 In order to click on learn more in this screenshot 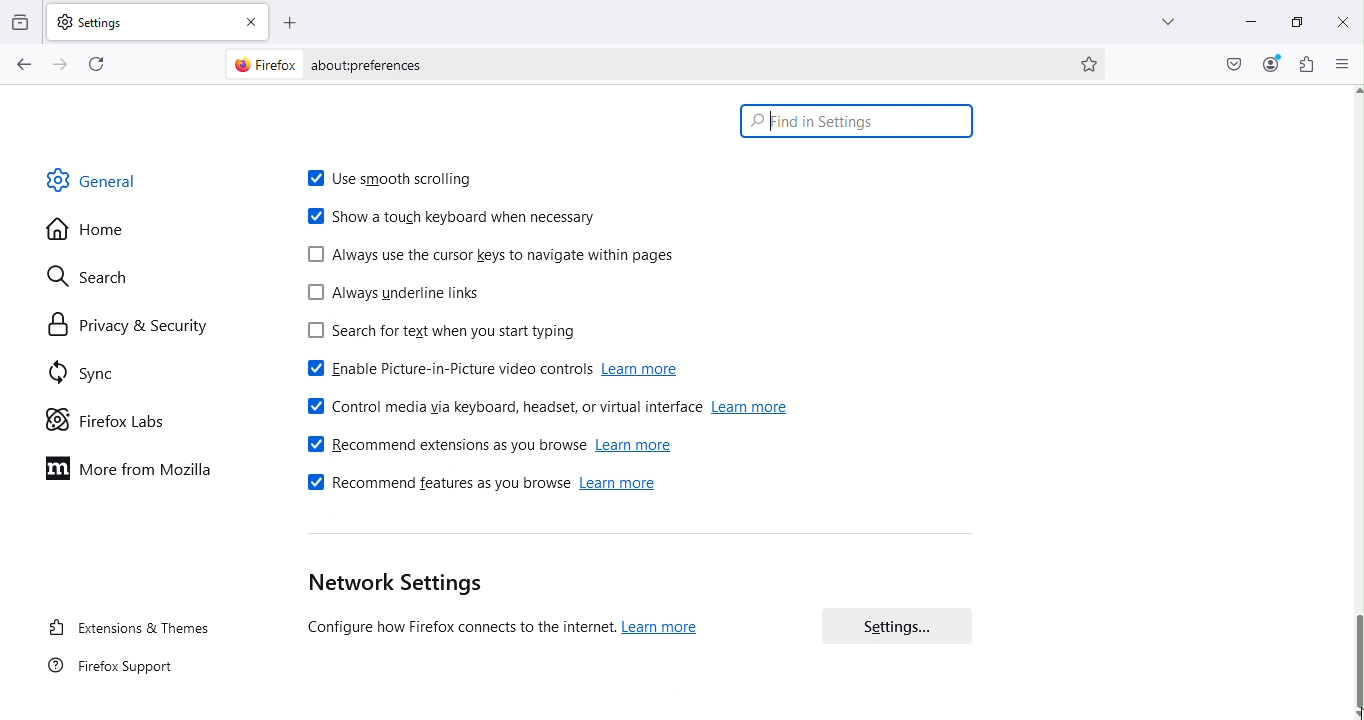, I will do `click(635, 446)`.